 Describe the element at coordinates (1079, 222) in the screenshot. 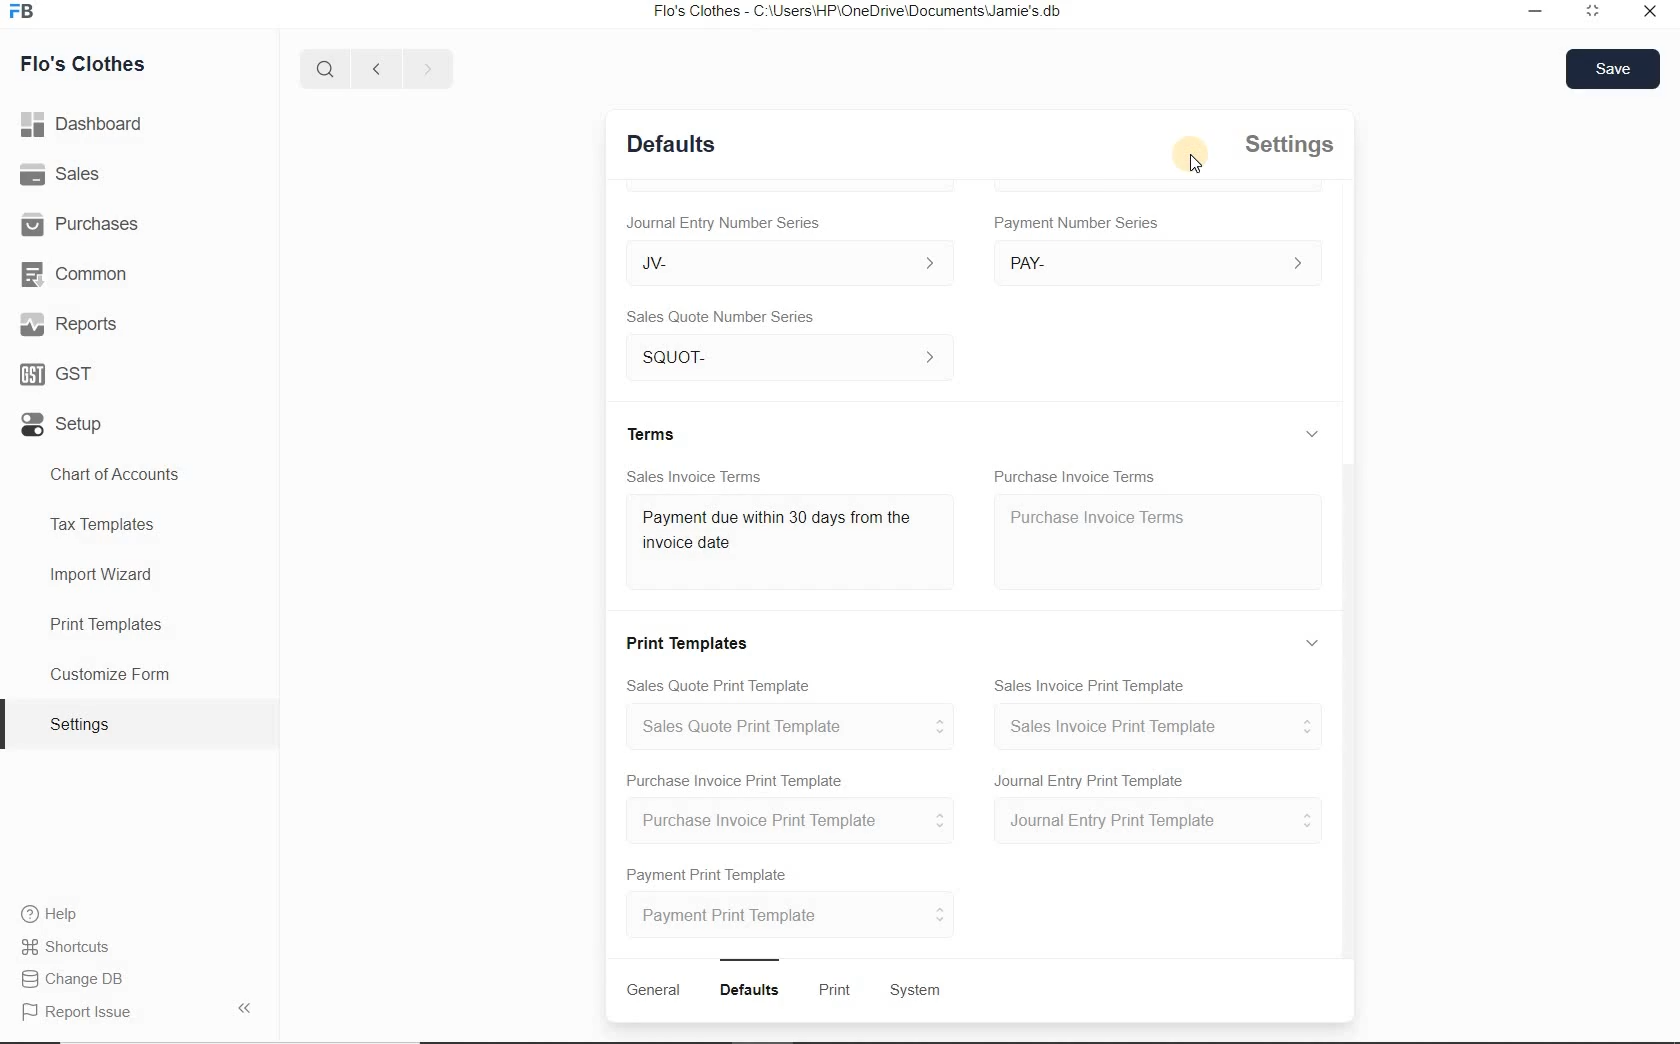

I see `umber Series Payment Number Series` at that location.